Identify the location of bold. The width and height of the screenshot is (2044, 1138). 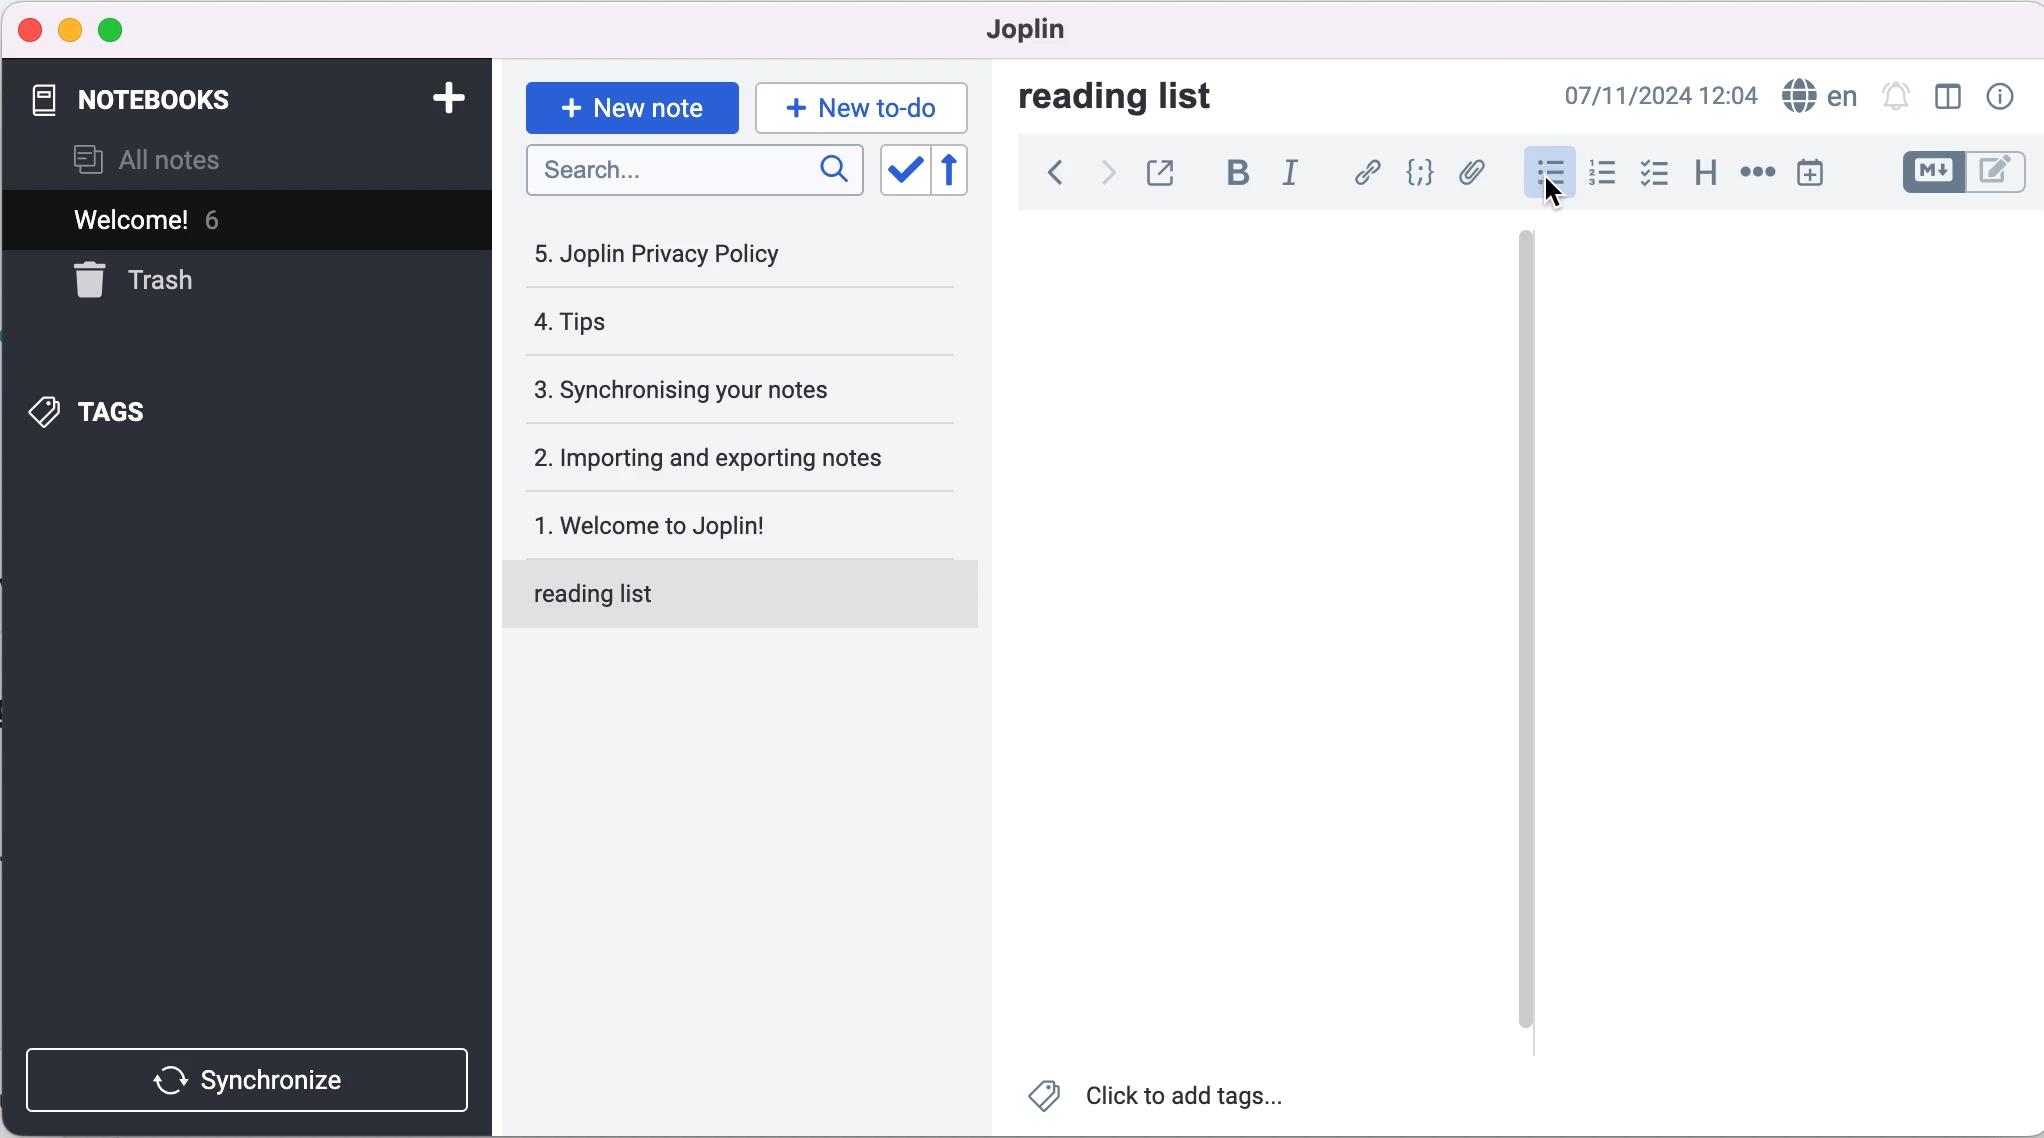
(1238, 172).